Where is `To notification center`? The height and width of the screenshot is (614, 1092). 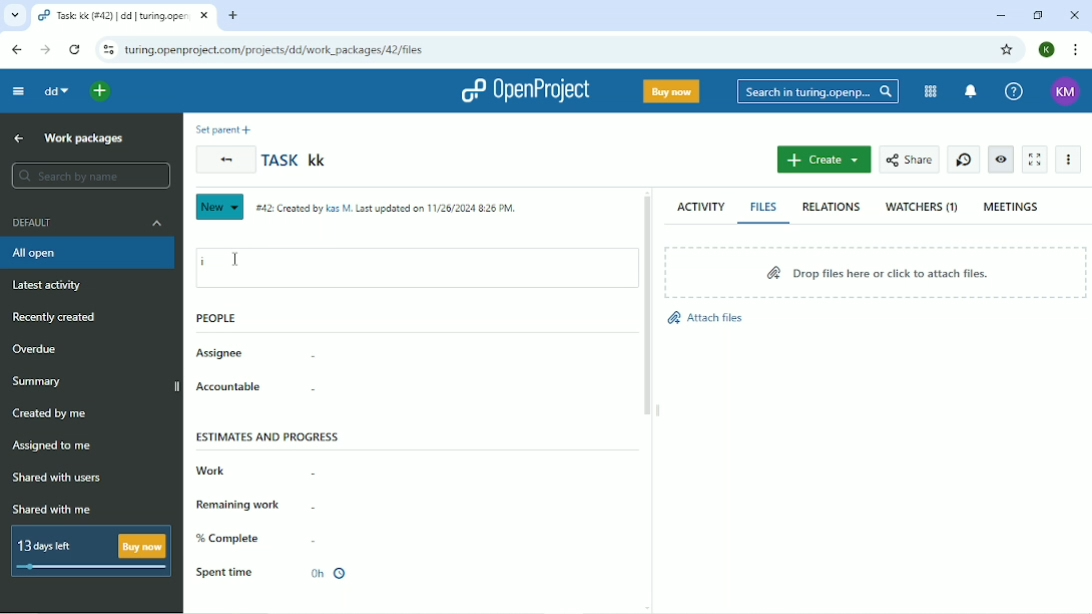 To notification center is located at coordinates (971, 91).